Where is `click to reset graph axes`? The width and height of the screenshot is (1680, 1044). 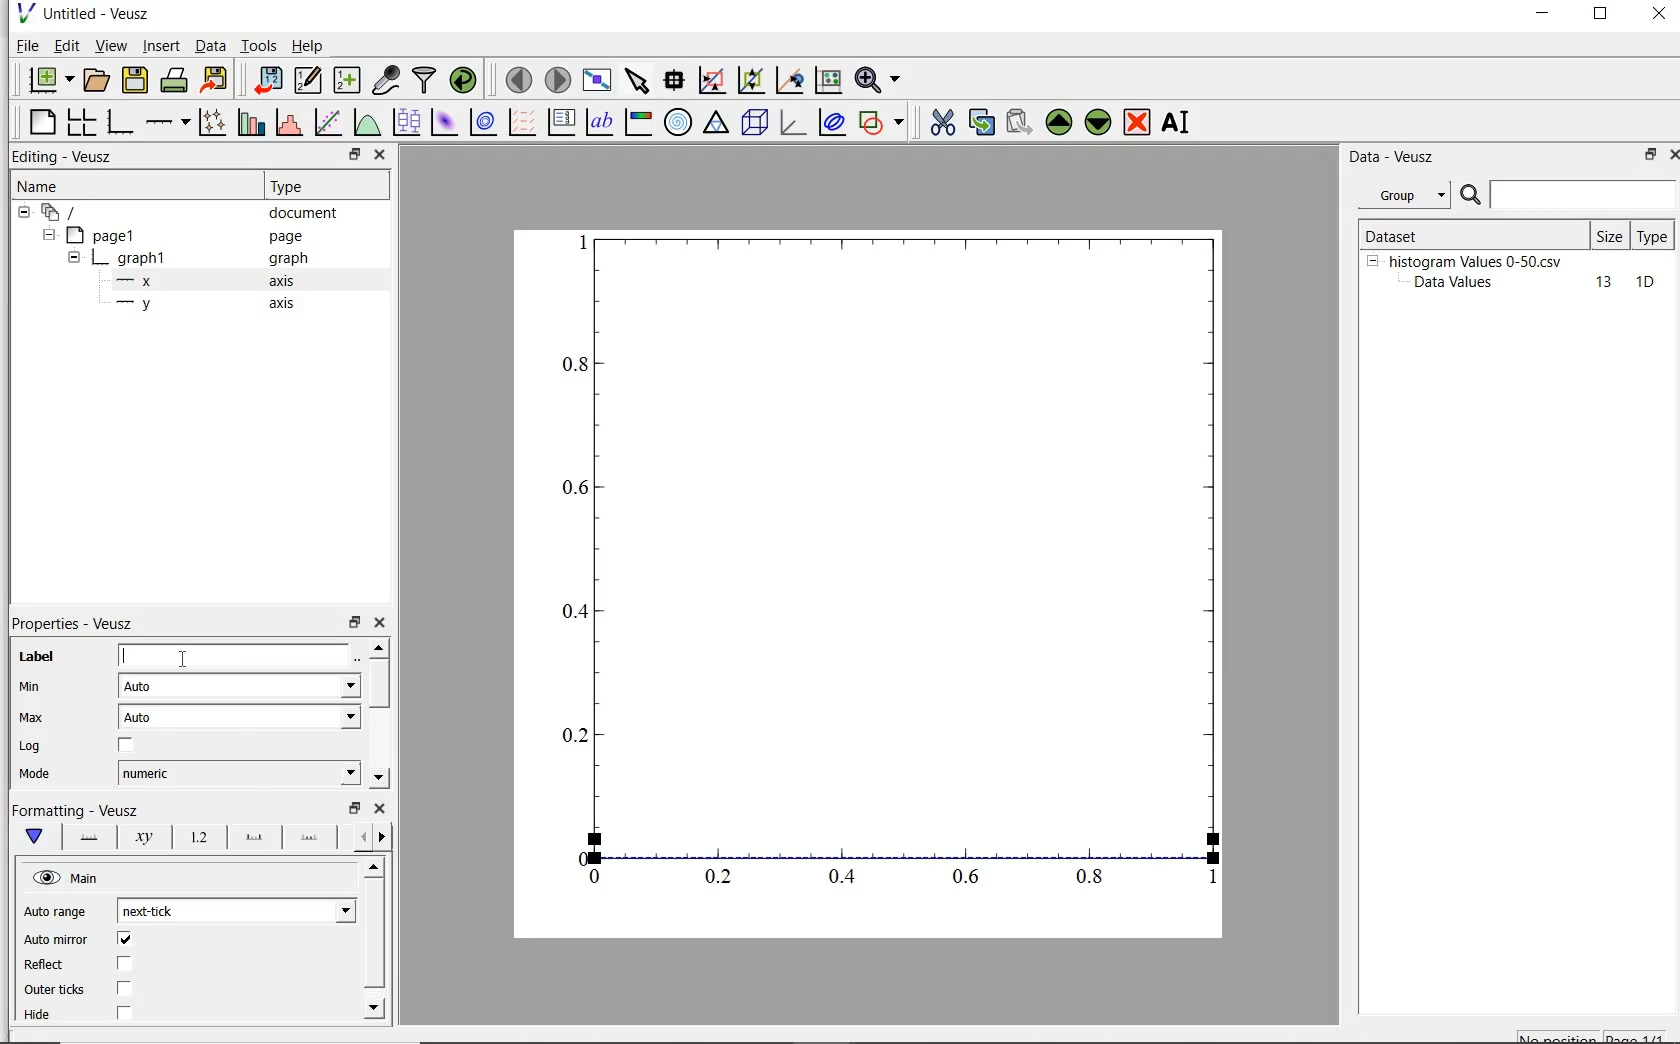 click to reset graph axes is located at coordinates (711, 80).